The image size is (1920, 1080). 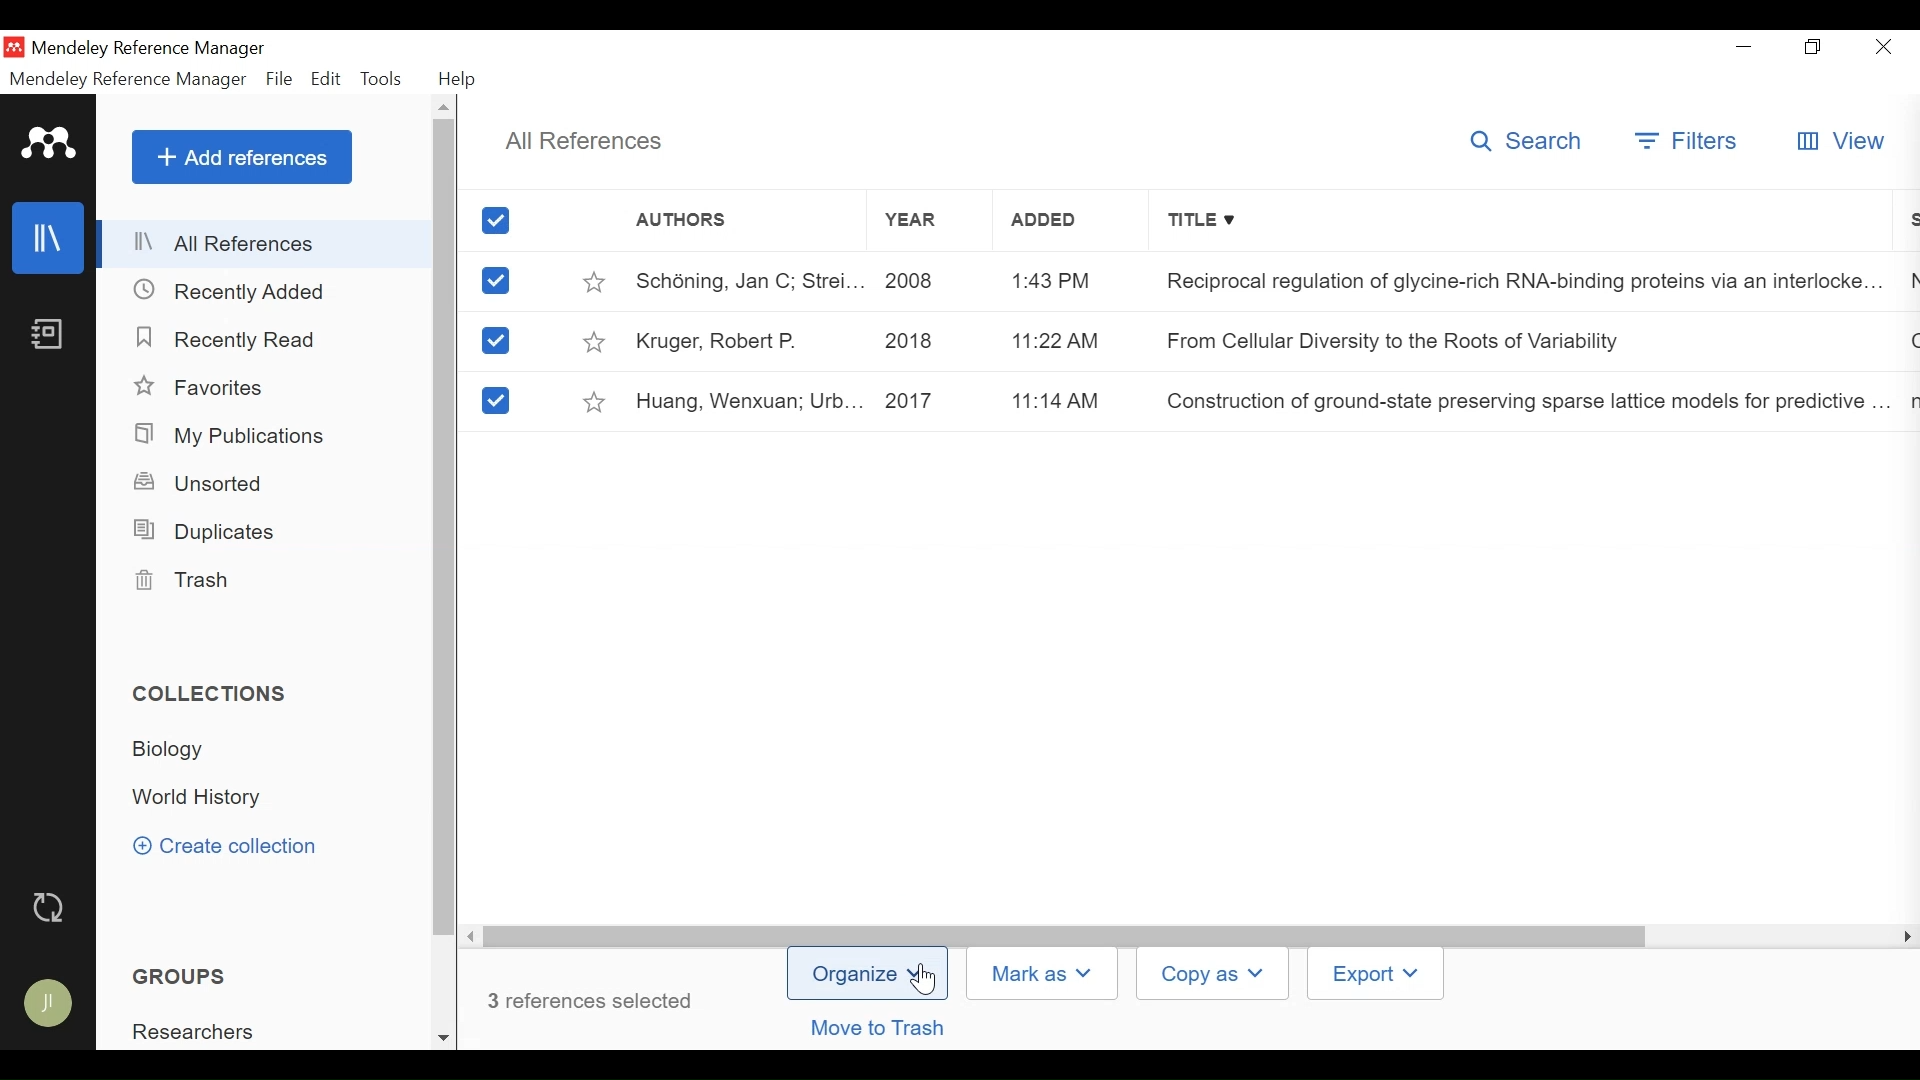 I want to click on Recently Added, so click(x=229, y=291).